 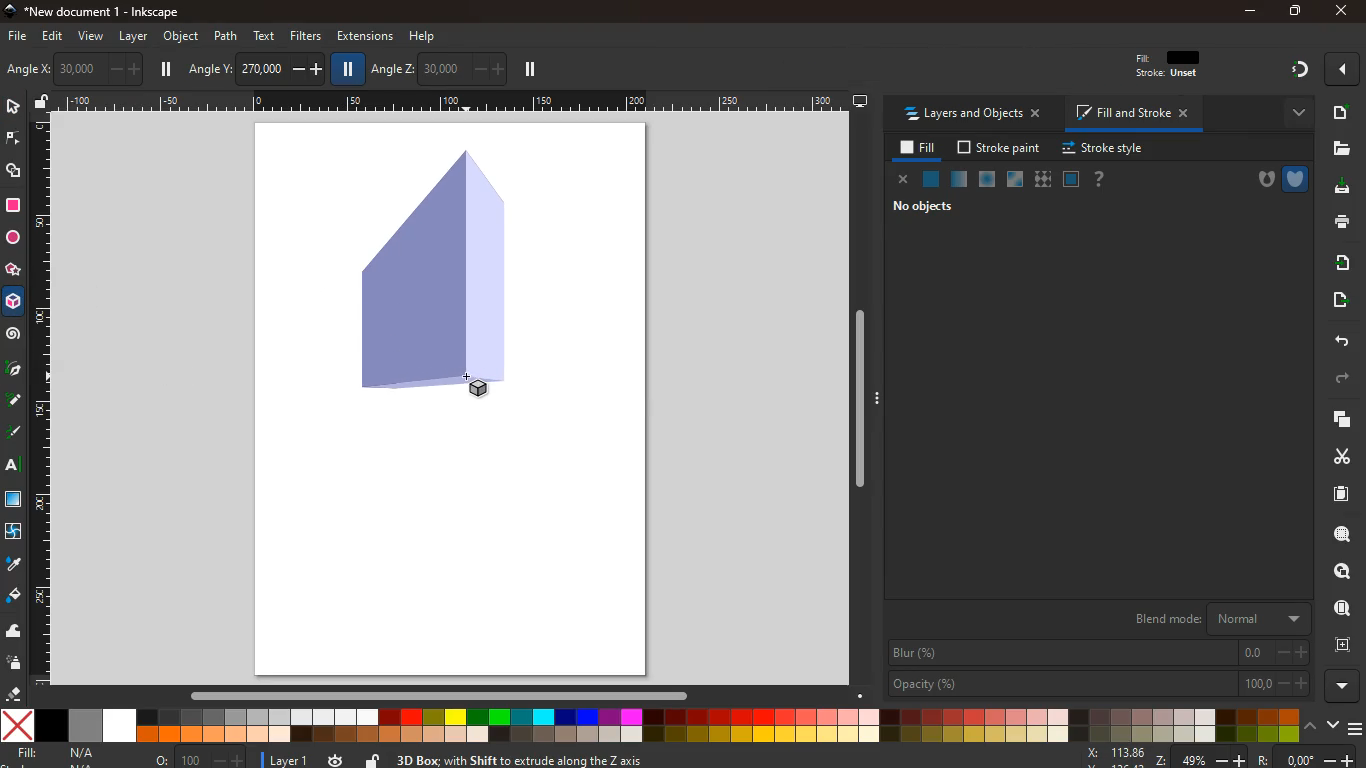 What do you see at coordinates (16, 502) in the screenshot?
I see `screen` at bounding box center [16, 502].